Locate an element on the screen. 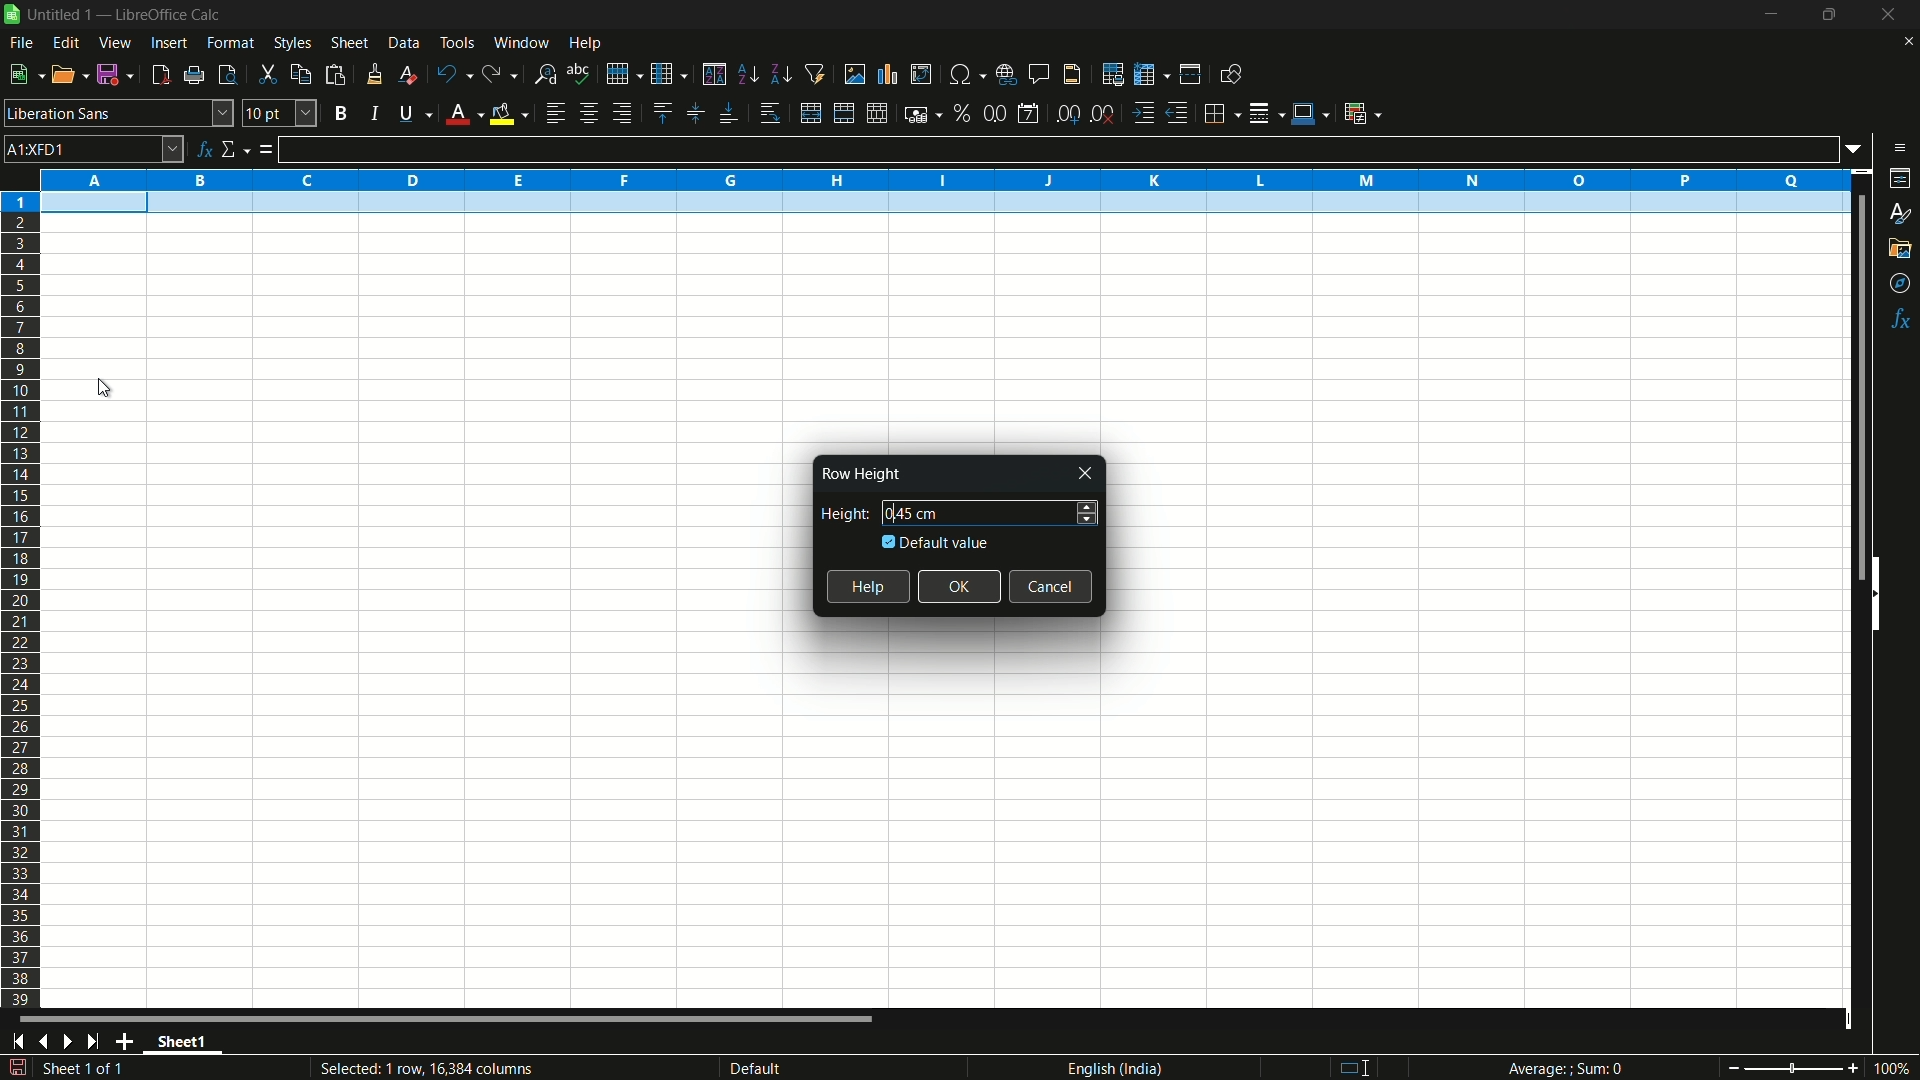 This screenshot has height=1080, width=1920. height 0.45 cm is located at coordinates (974, 512).